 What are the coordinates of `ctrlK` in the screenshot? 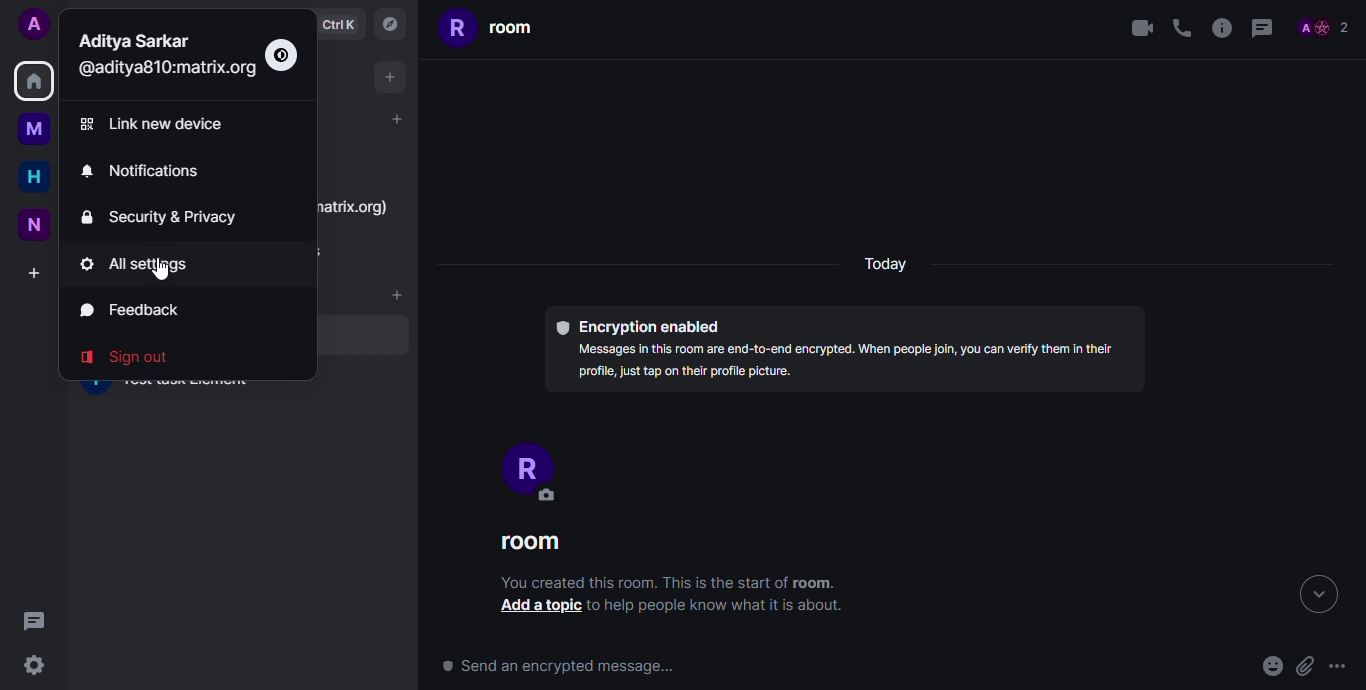 It's located at (337, 24).